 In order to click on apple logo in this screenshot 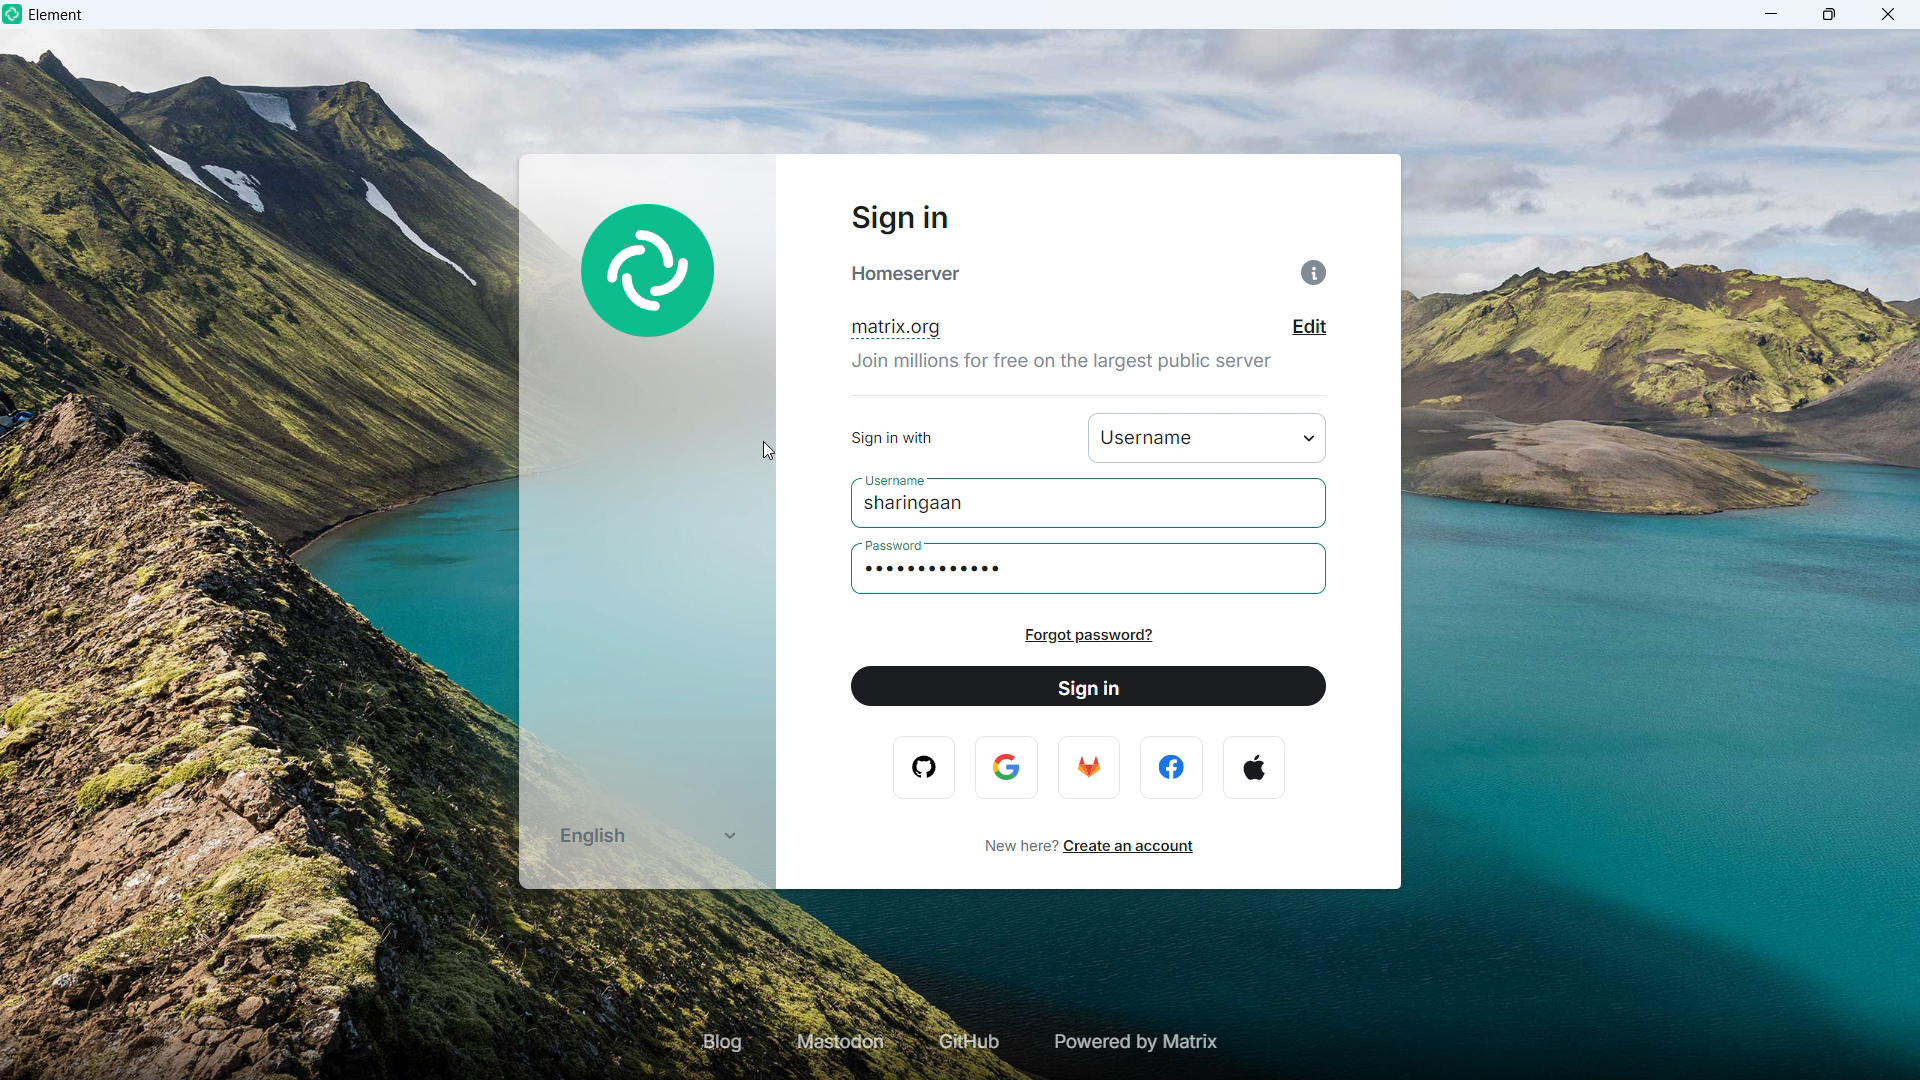, I will do `click(1253, 767)`.